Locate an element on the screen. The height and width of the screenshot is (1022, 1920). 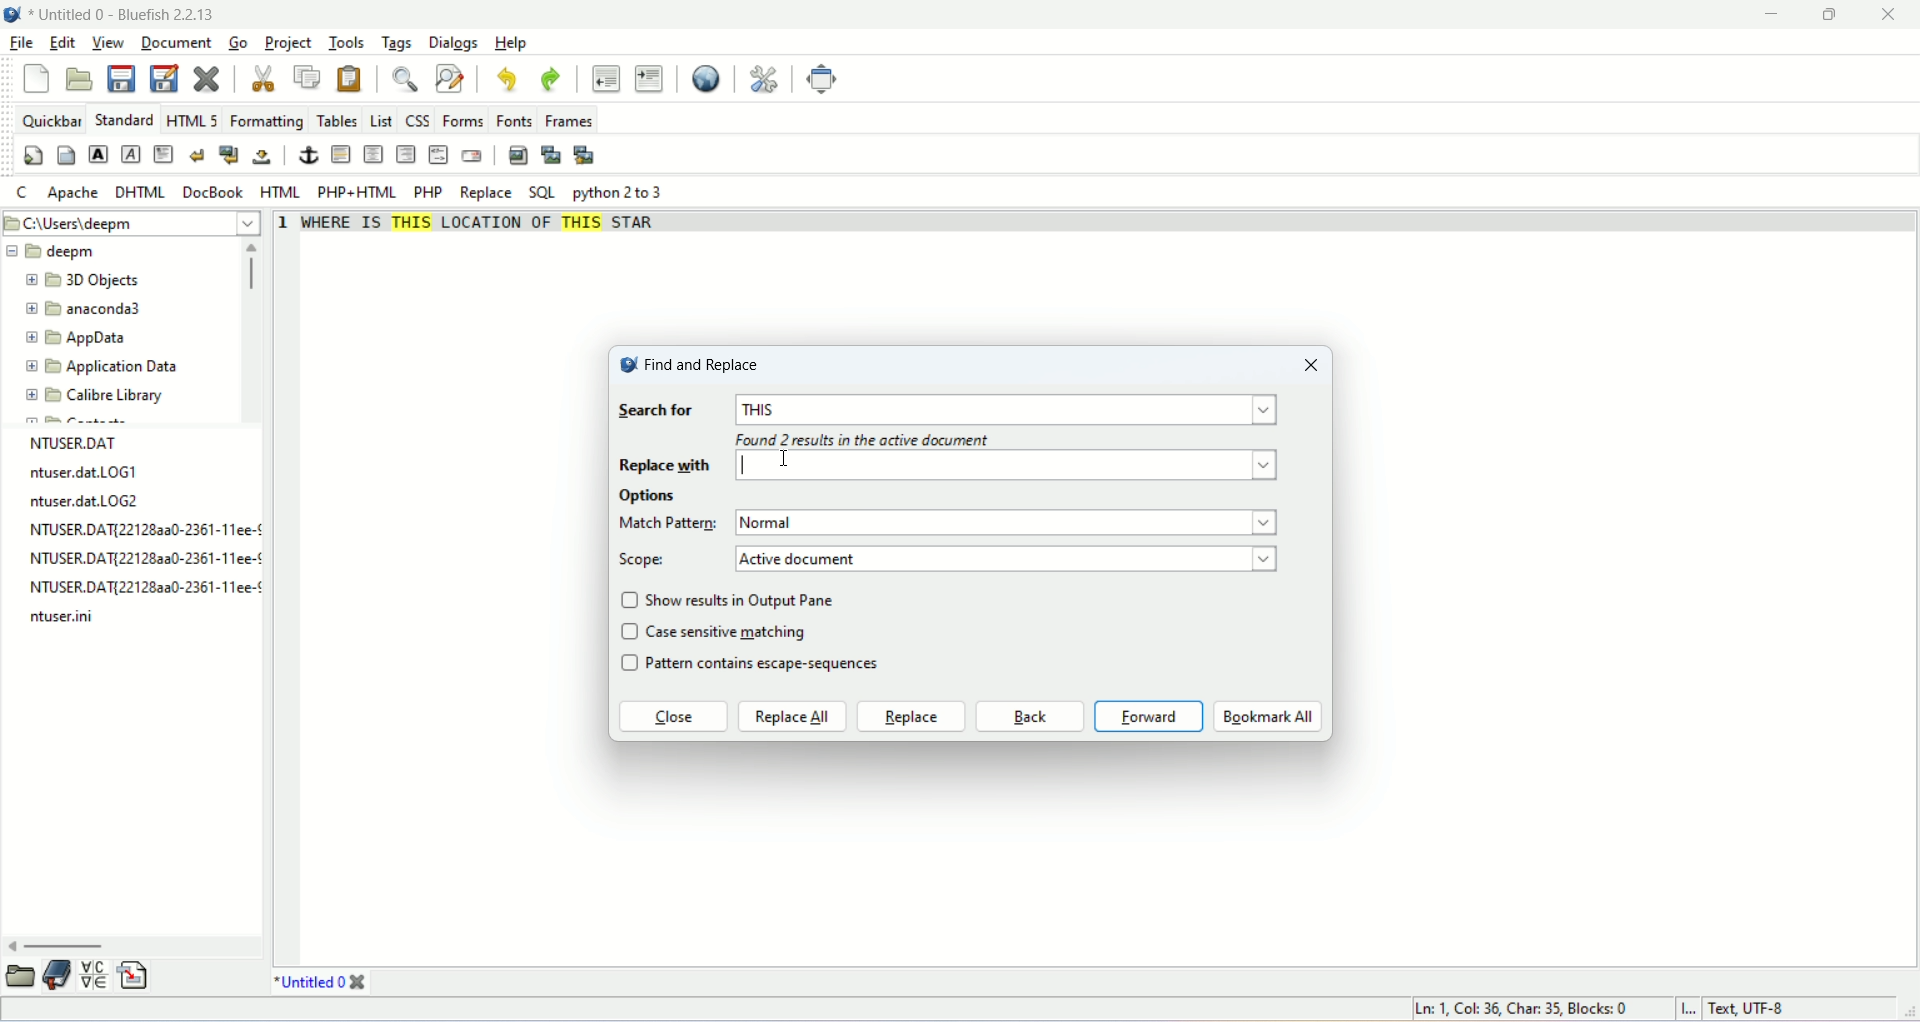
PHP is located at coordinates (428, 191).